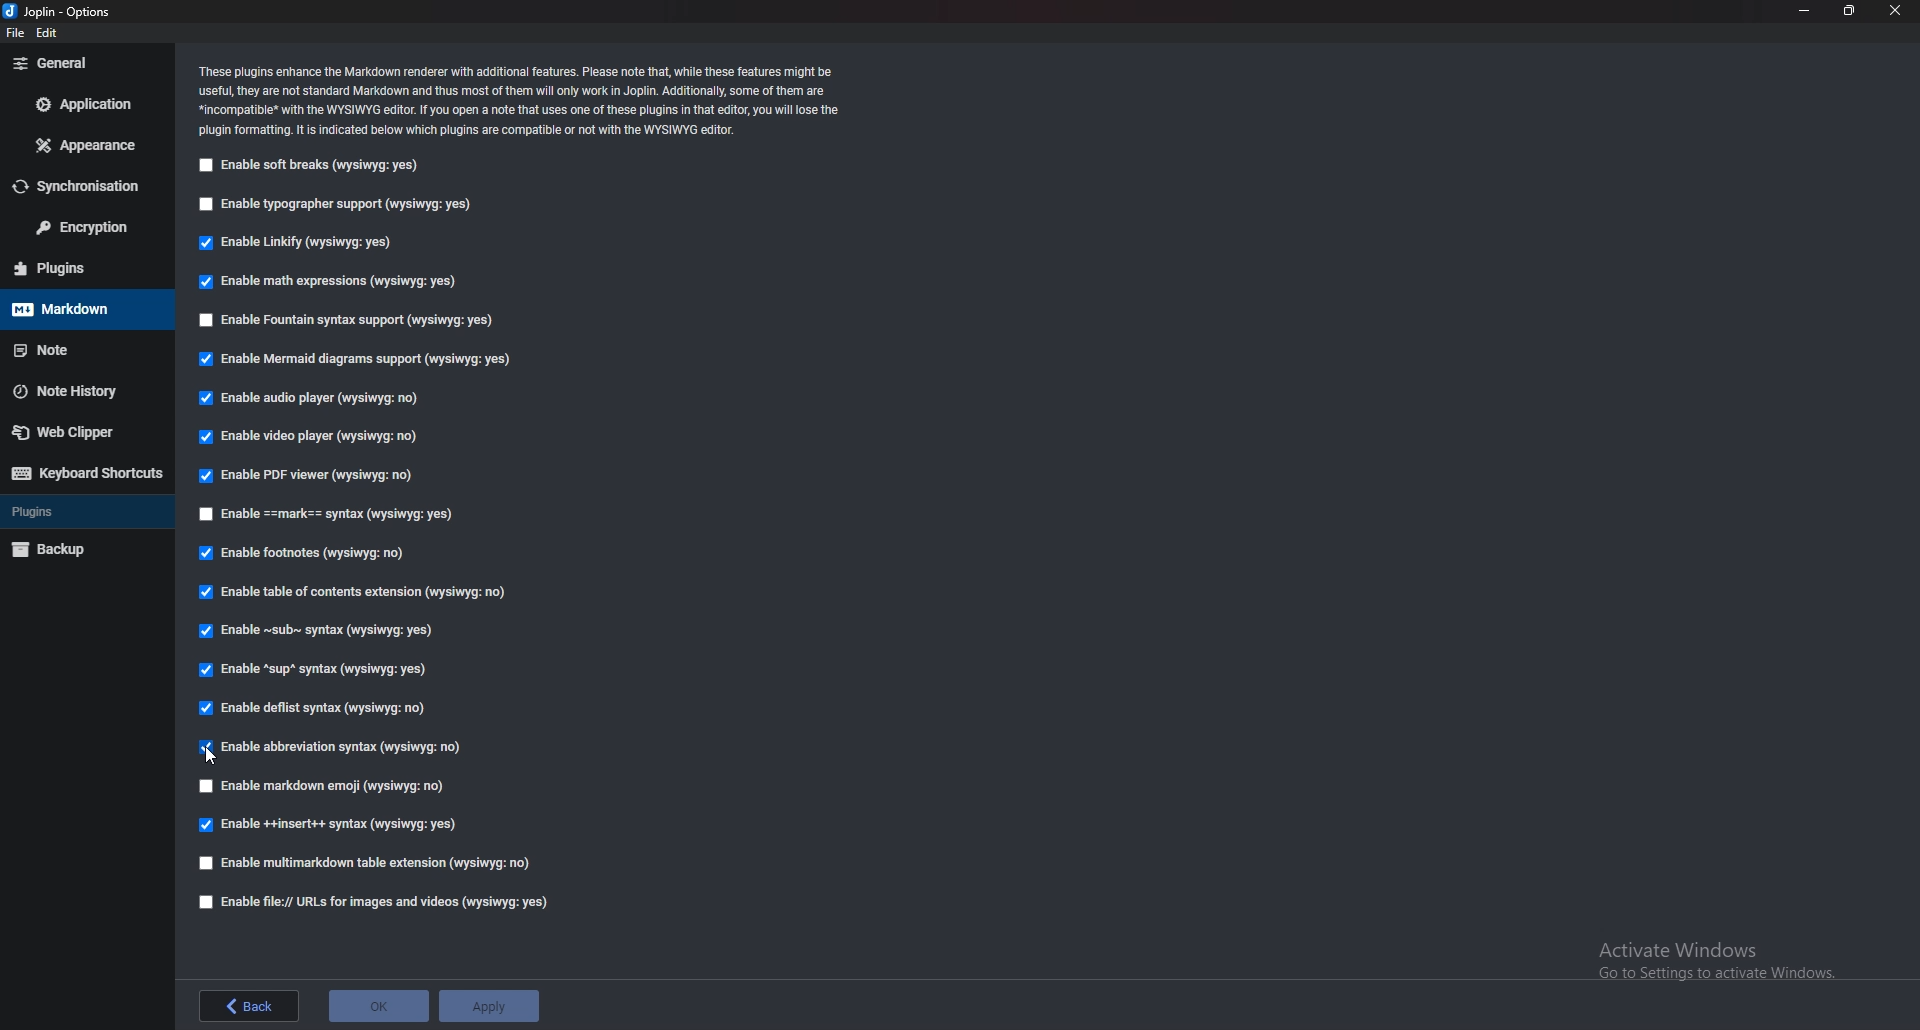 The width and height of the screenshot is (1920, 1030). I want to click on Enable insert syntax, so click(329, 827).